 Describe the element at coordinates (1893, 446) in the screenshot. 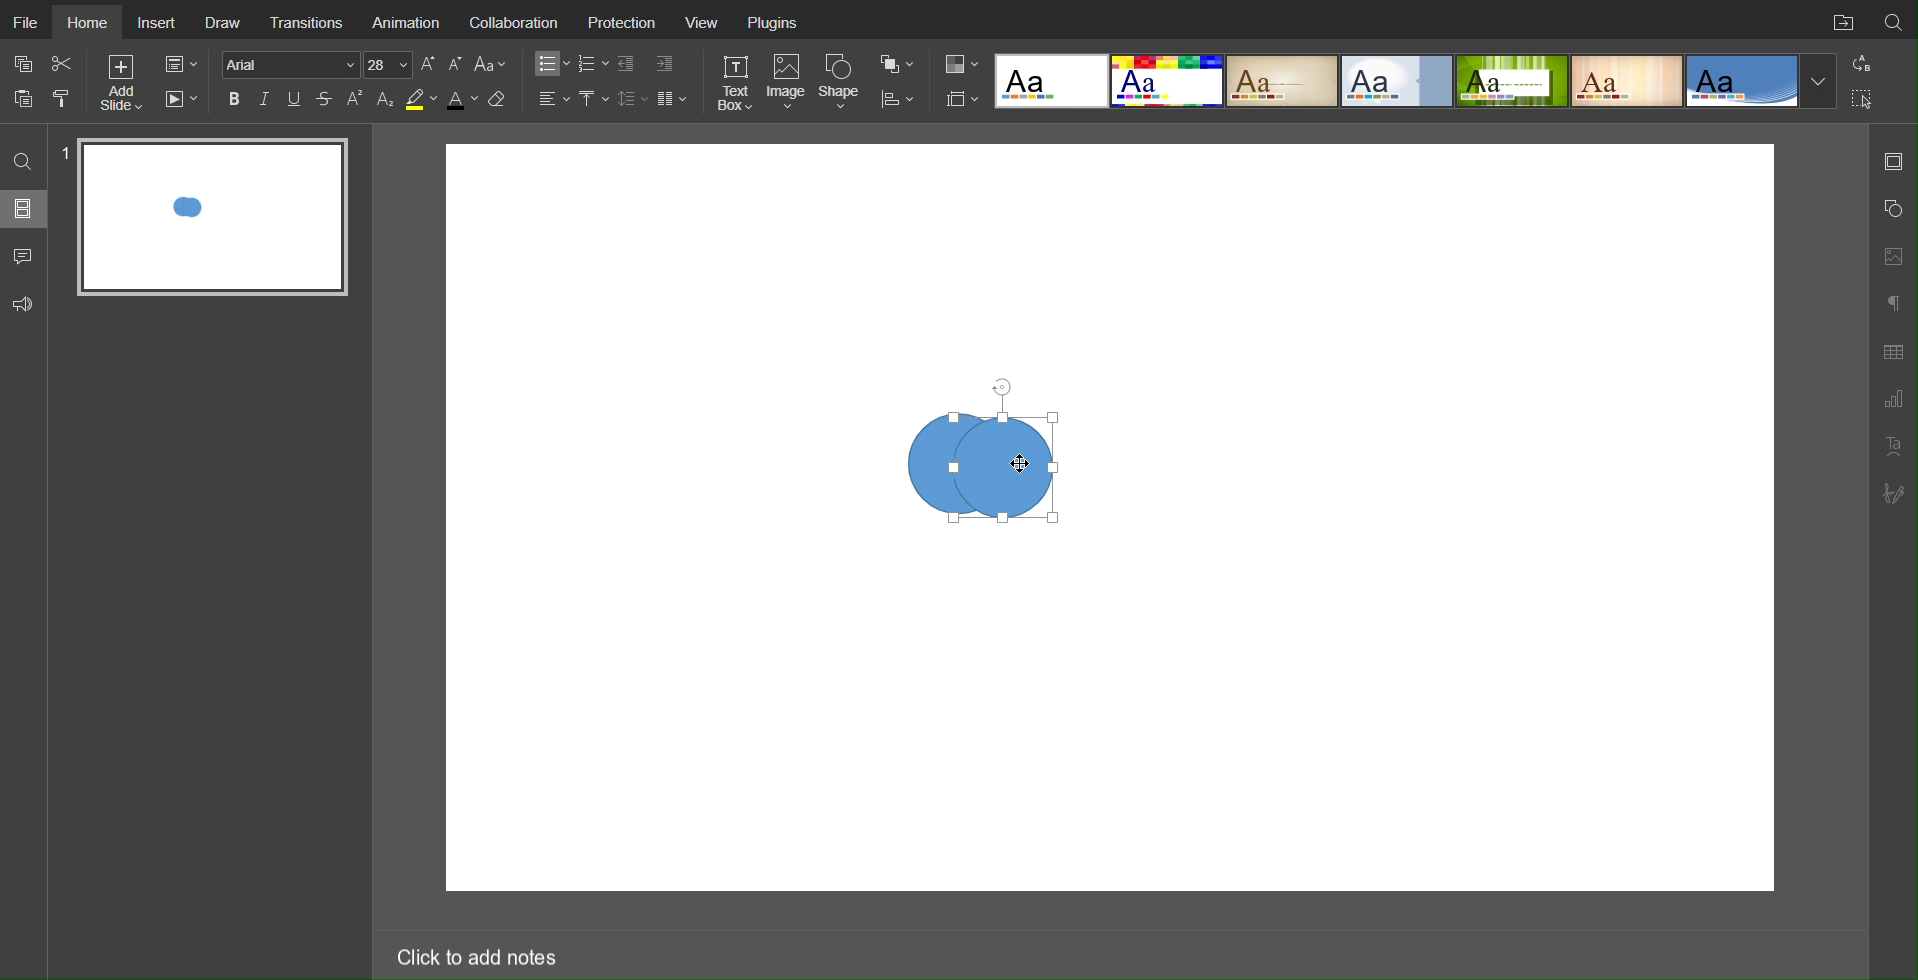

I see `Text Art` at that location.